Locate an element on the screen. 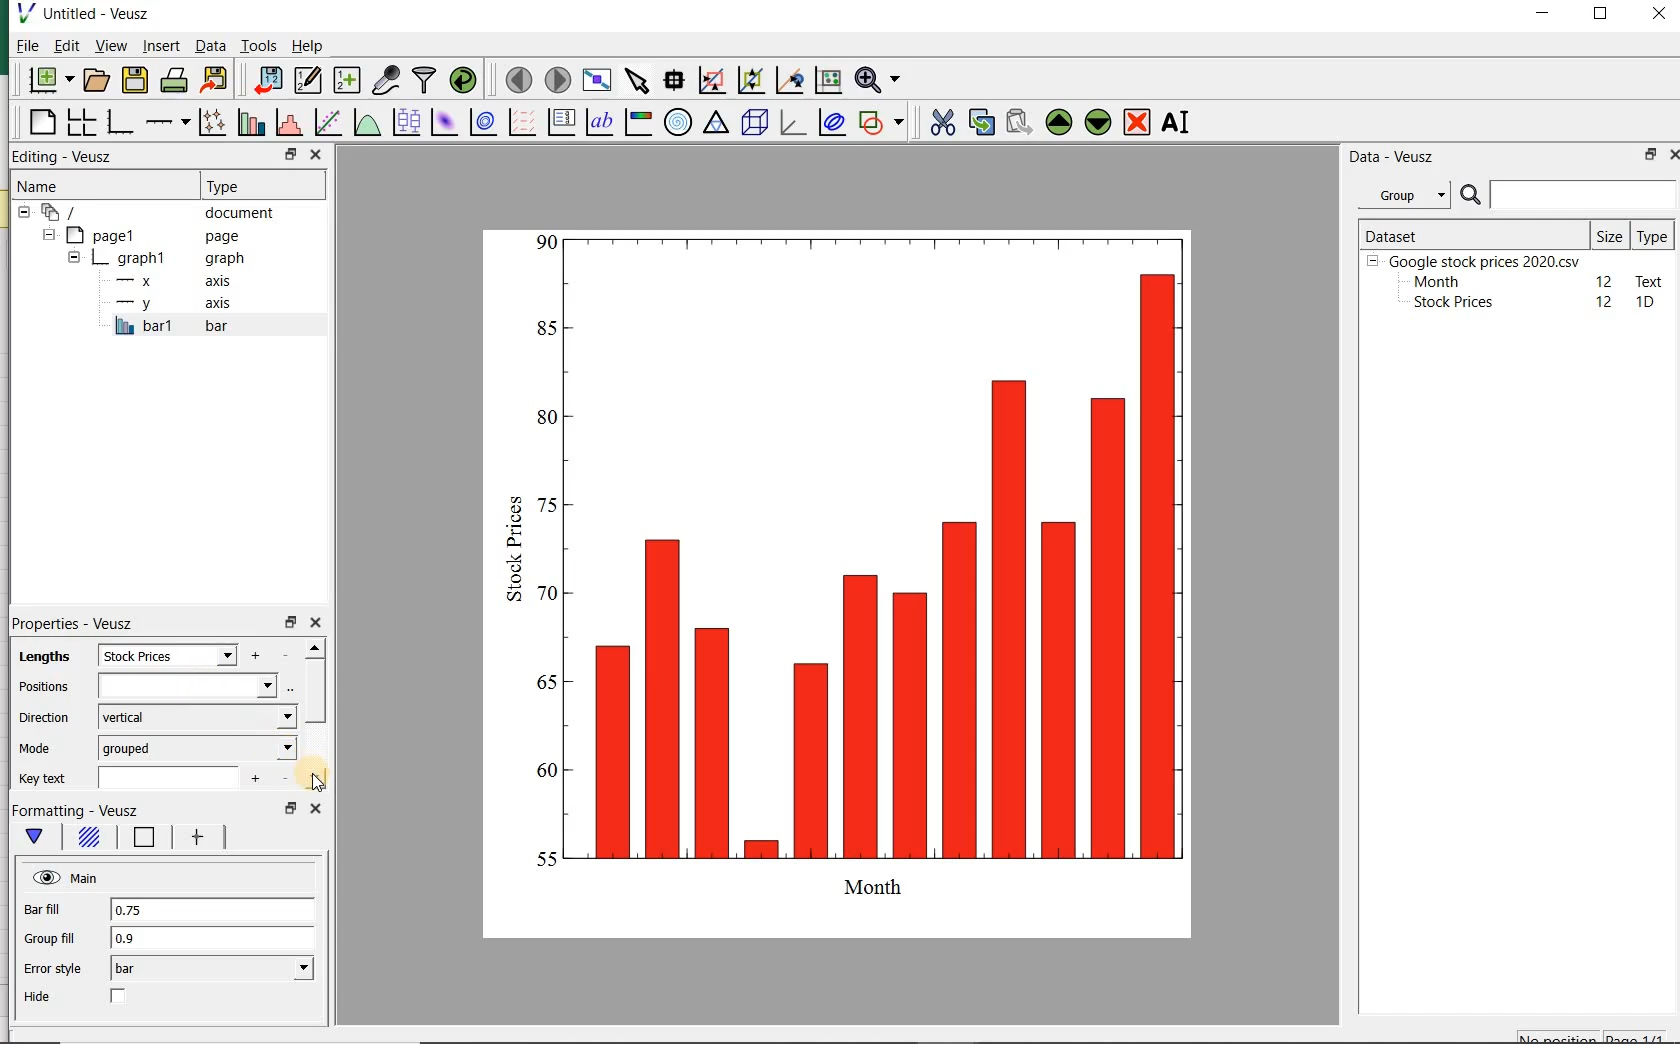  polar graph is located at coordinates (677, 121).